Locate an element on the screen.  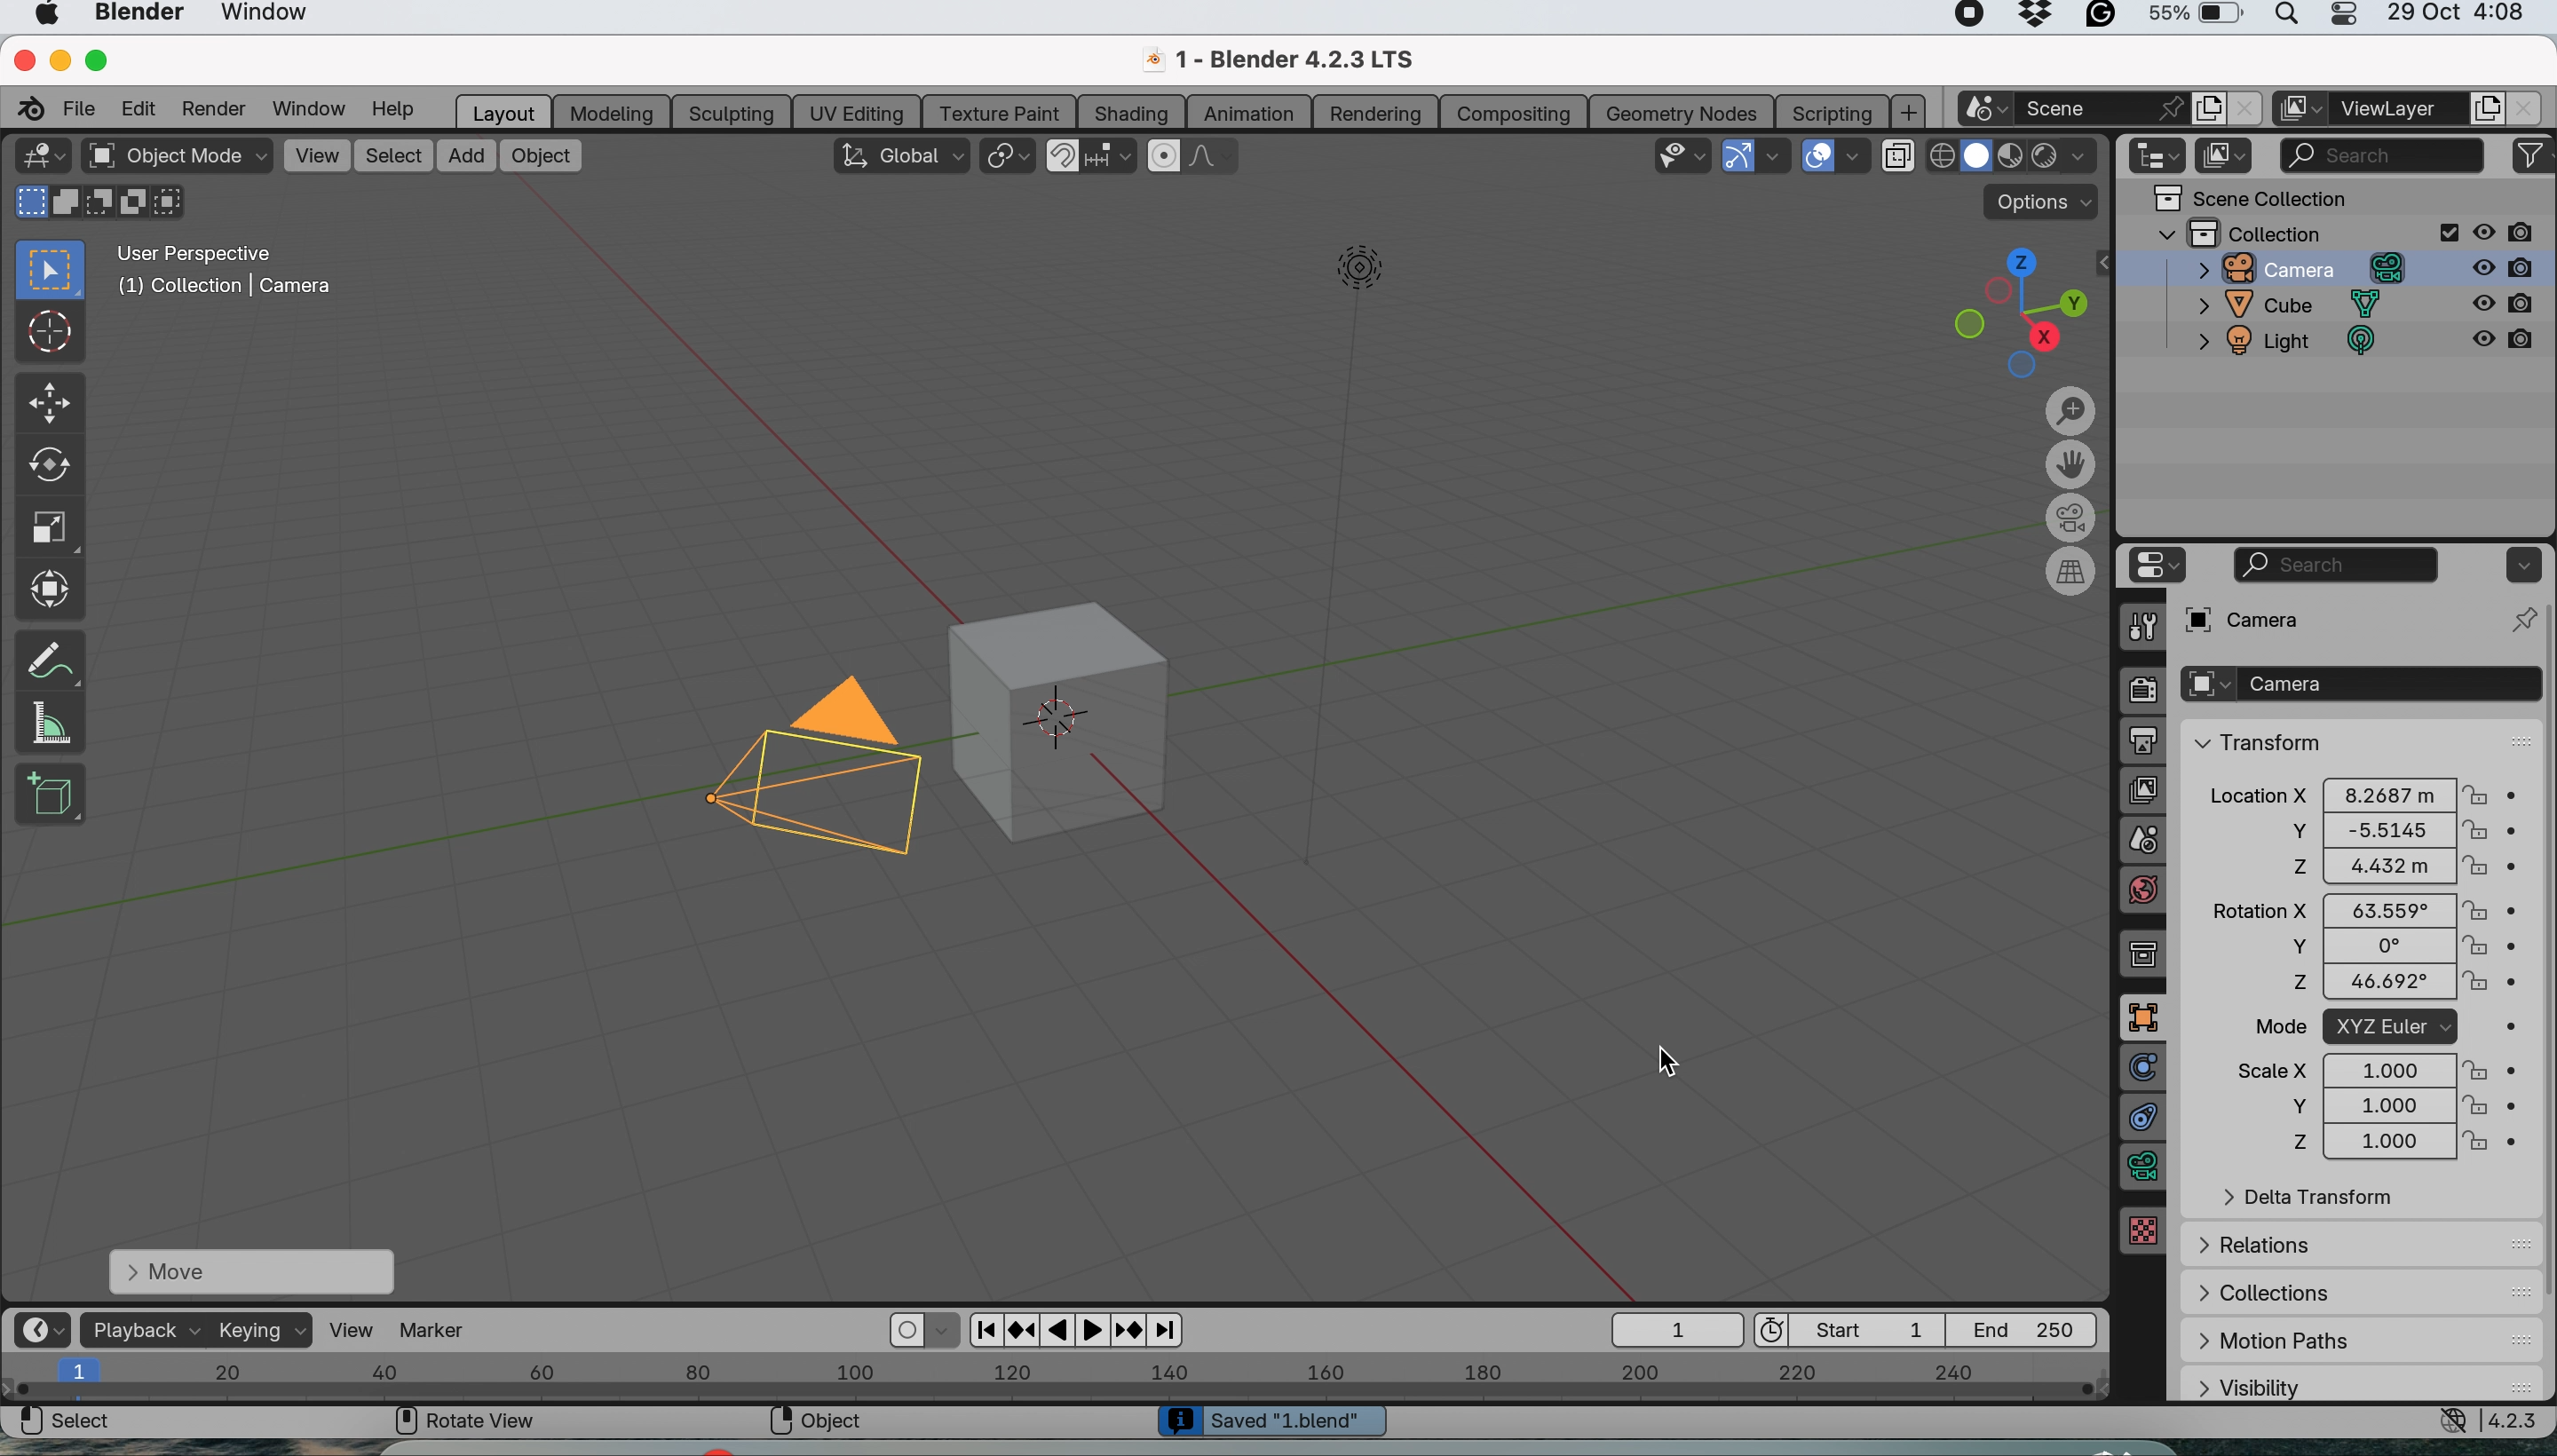
disable in renders is located at coordinates (2507, 231).